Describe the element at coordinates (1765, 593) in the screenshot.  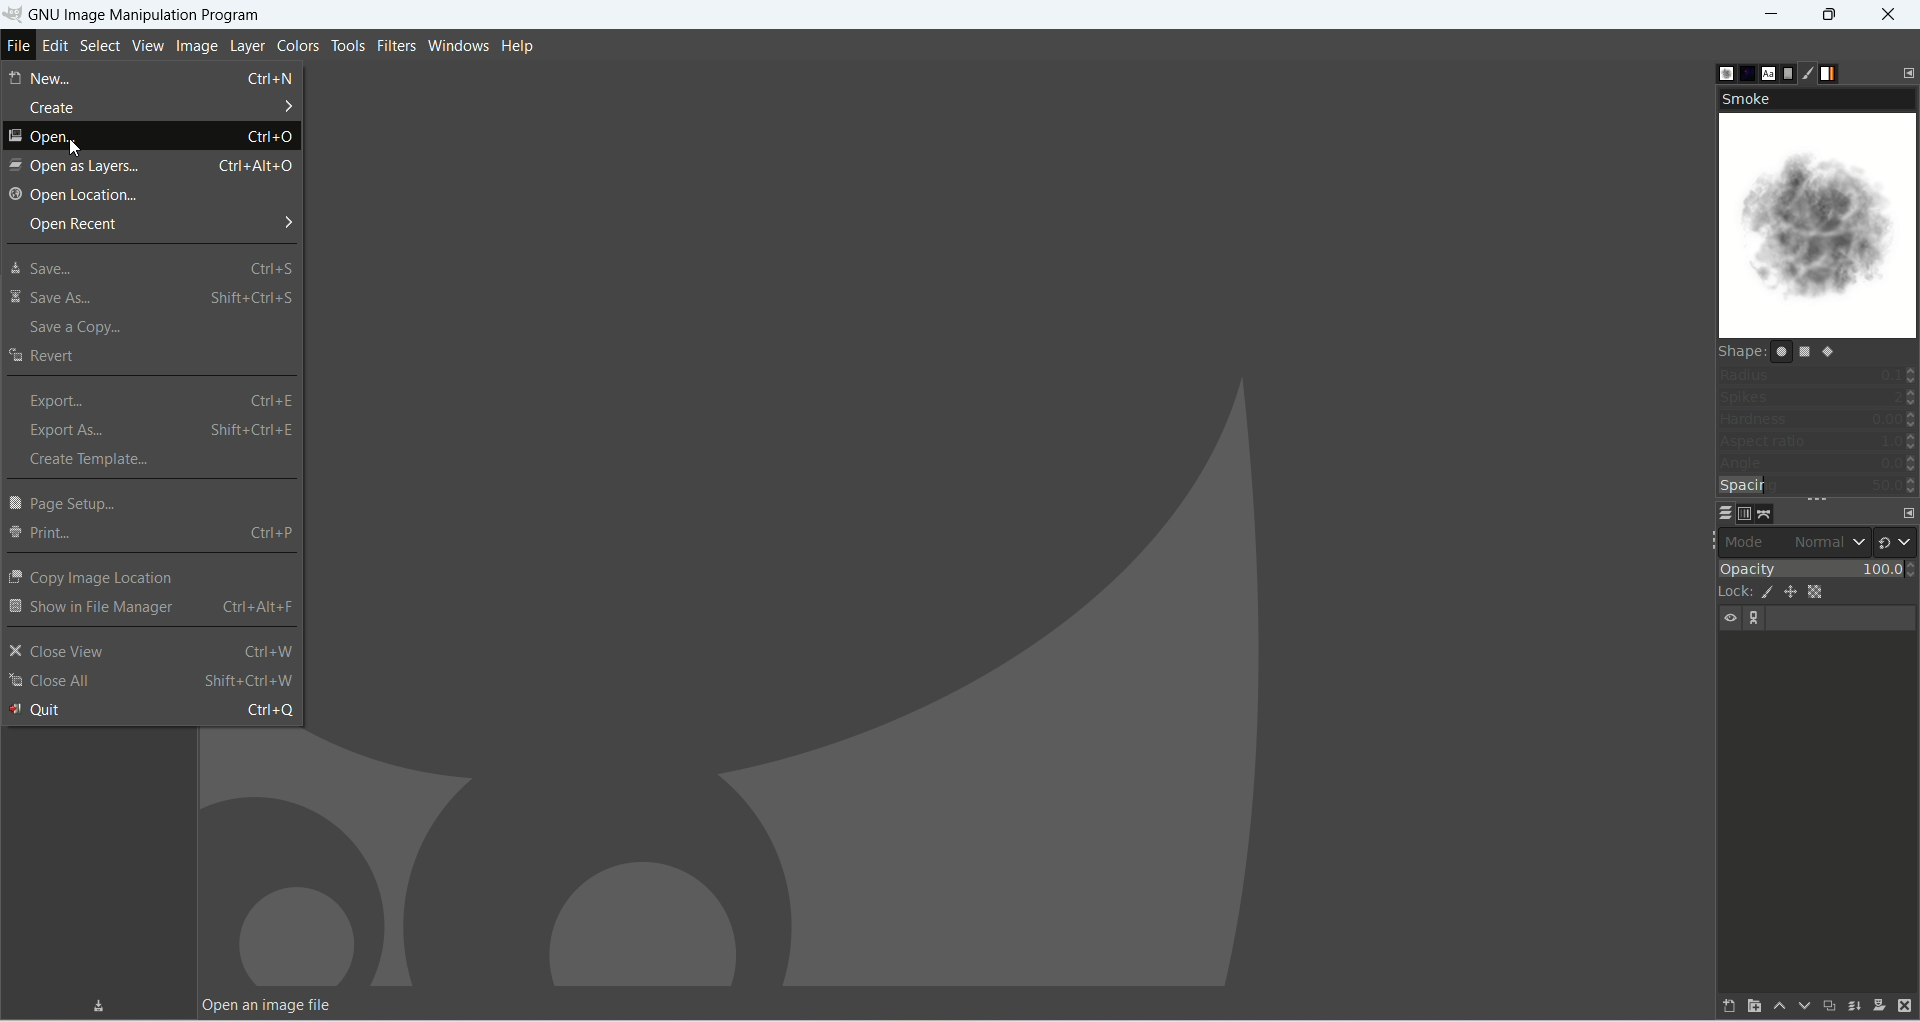
I see `lock pixels` at that location.